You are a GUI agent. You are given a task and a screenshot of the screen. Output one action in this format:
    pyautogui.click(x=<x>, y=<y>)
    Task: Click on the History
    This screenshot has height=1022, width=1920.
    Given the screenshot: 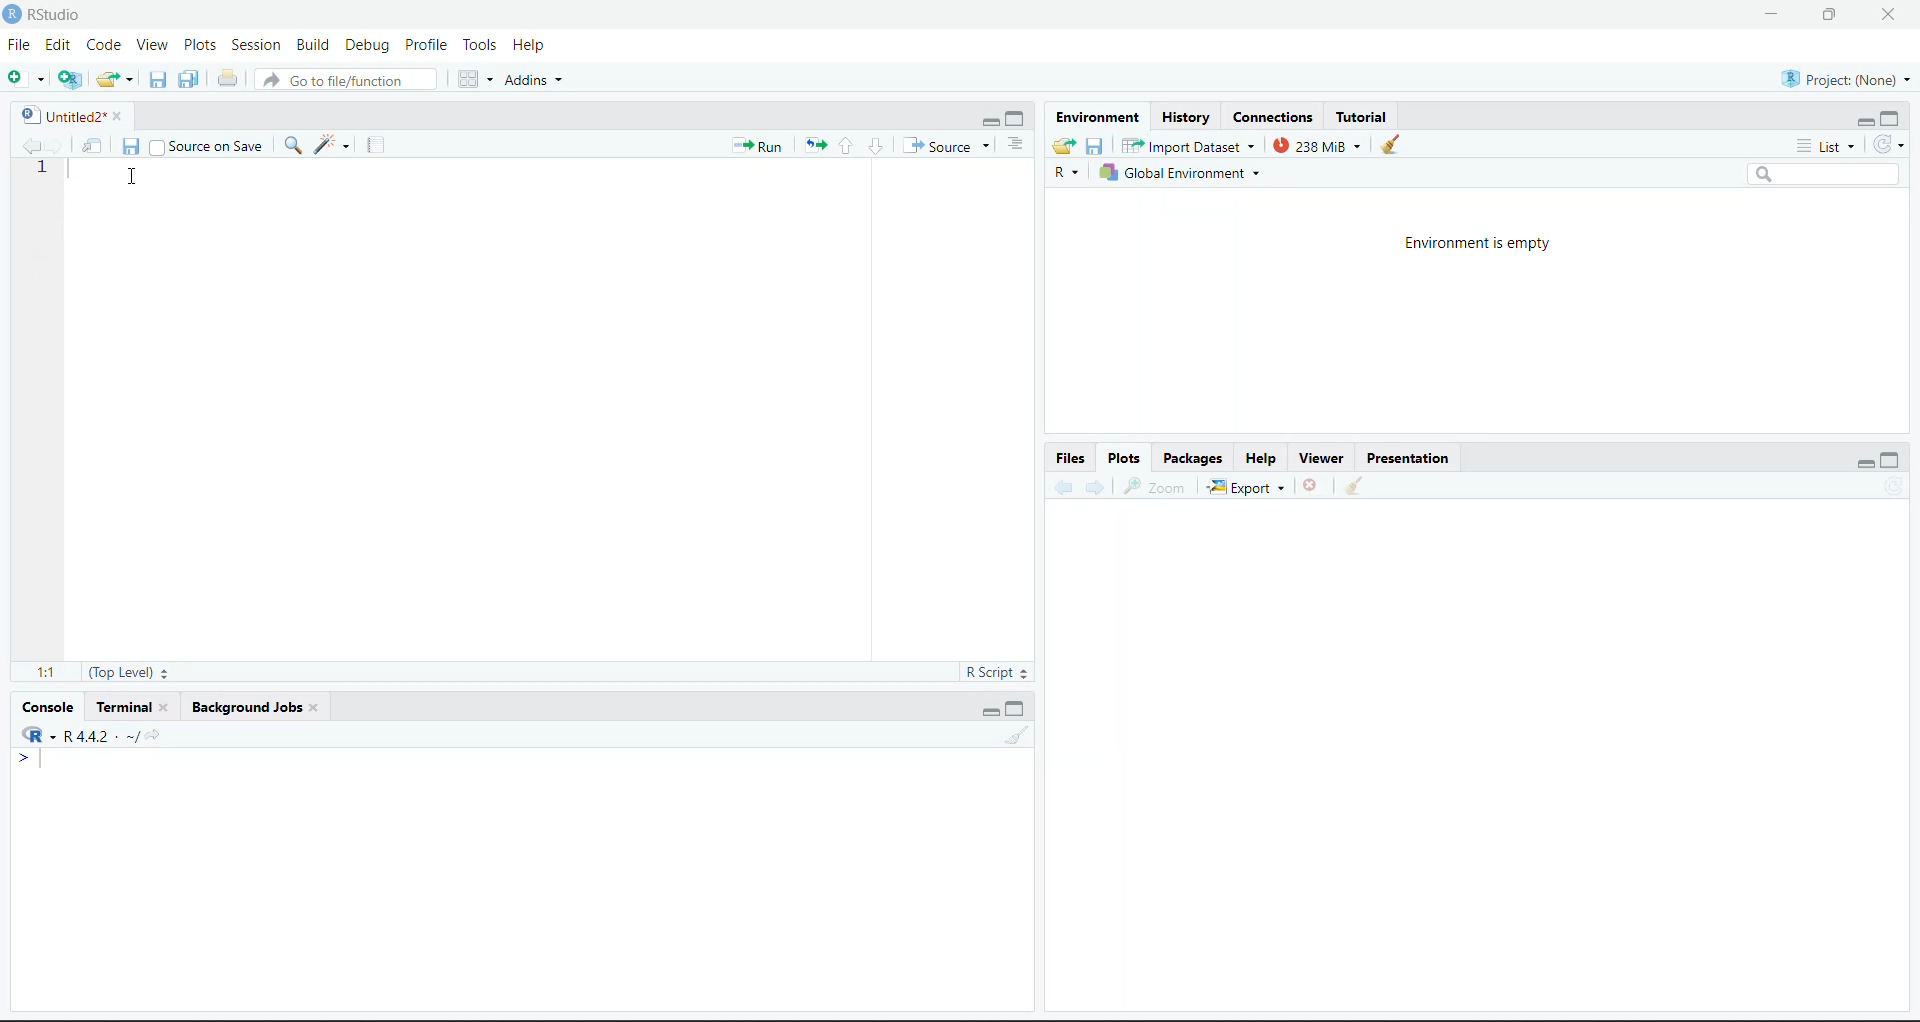 What is the action you would take?
    pyautogui.click(x=1185, y=118)
    